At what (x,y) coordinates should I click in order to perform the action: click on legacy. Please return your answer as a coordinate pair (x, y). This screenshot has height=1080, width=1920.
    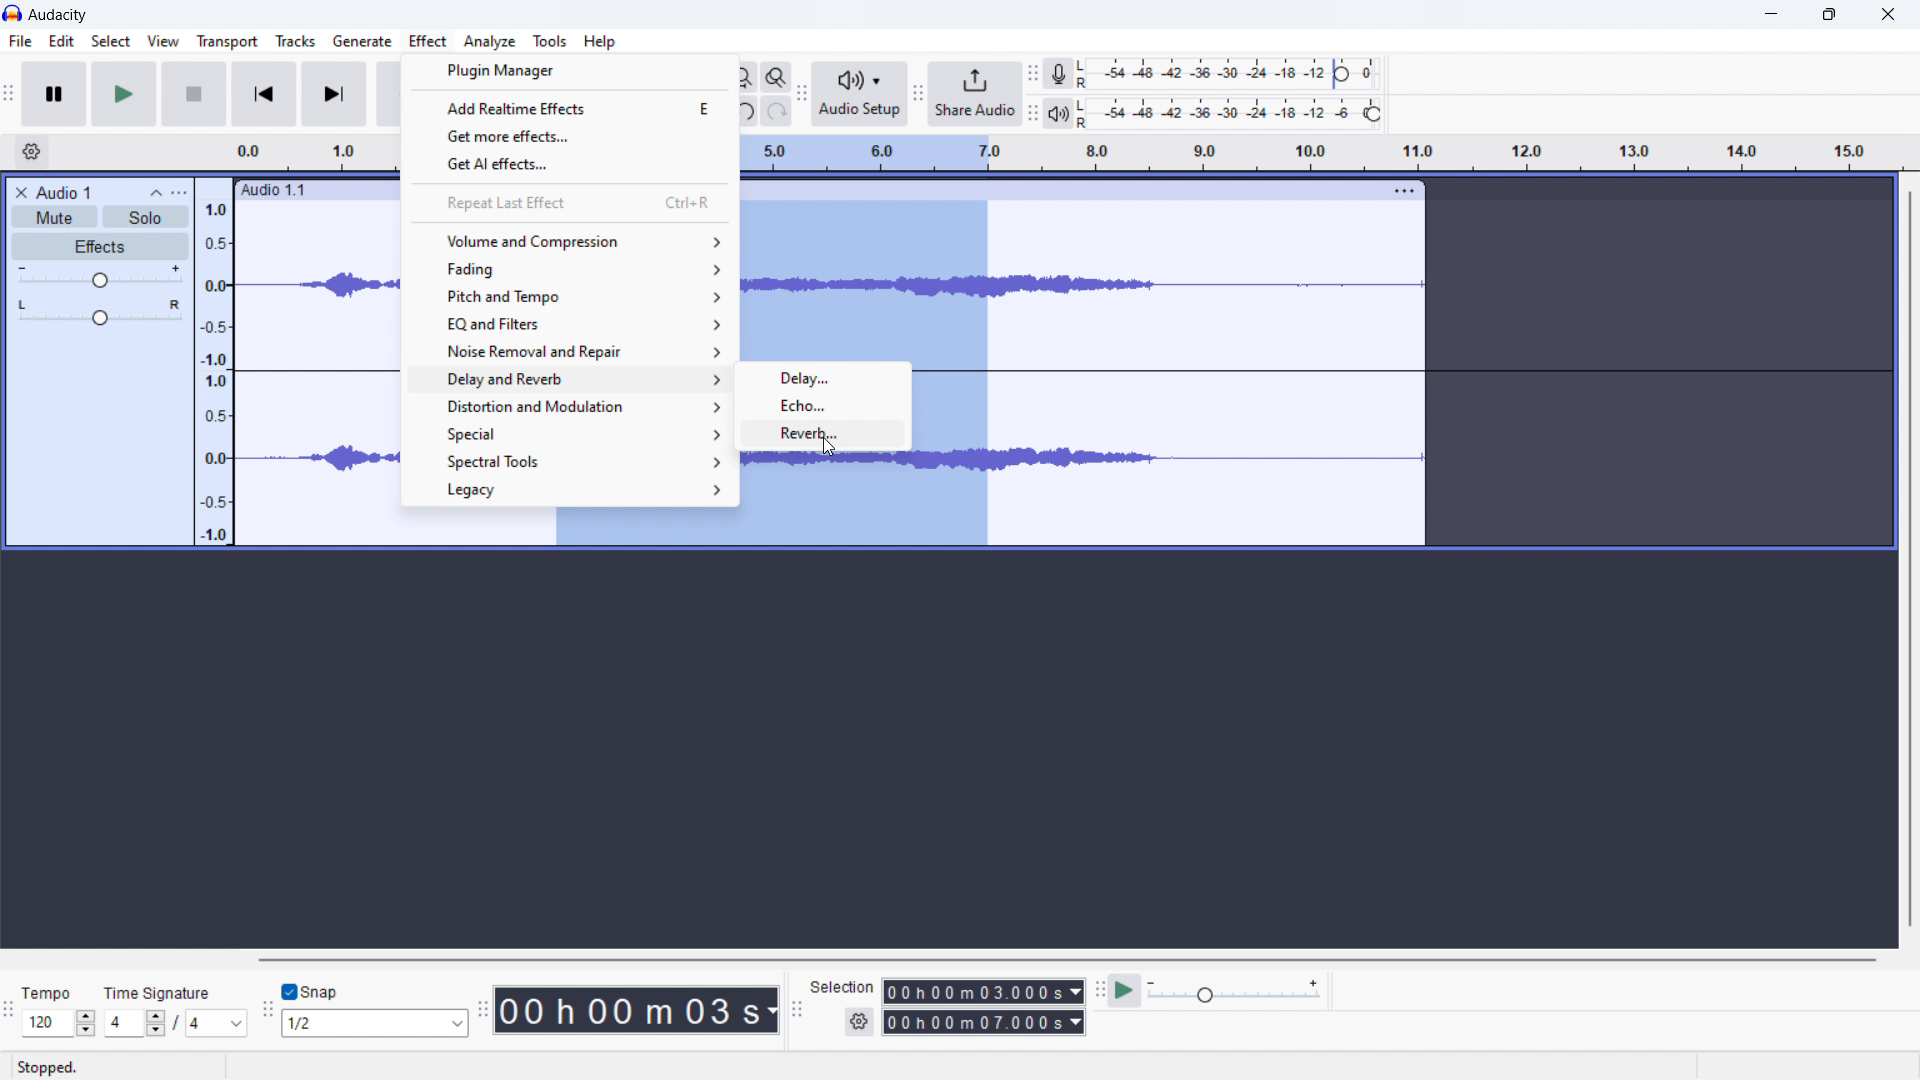
    Looking at the image, I should click on (568, 491).